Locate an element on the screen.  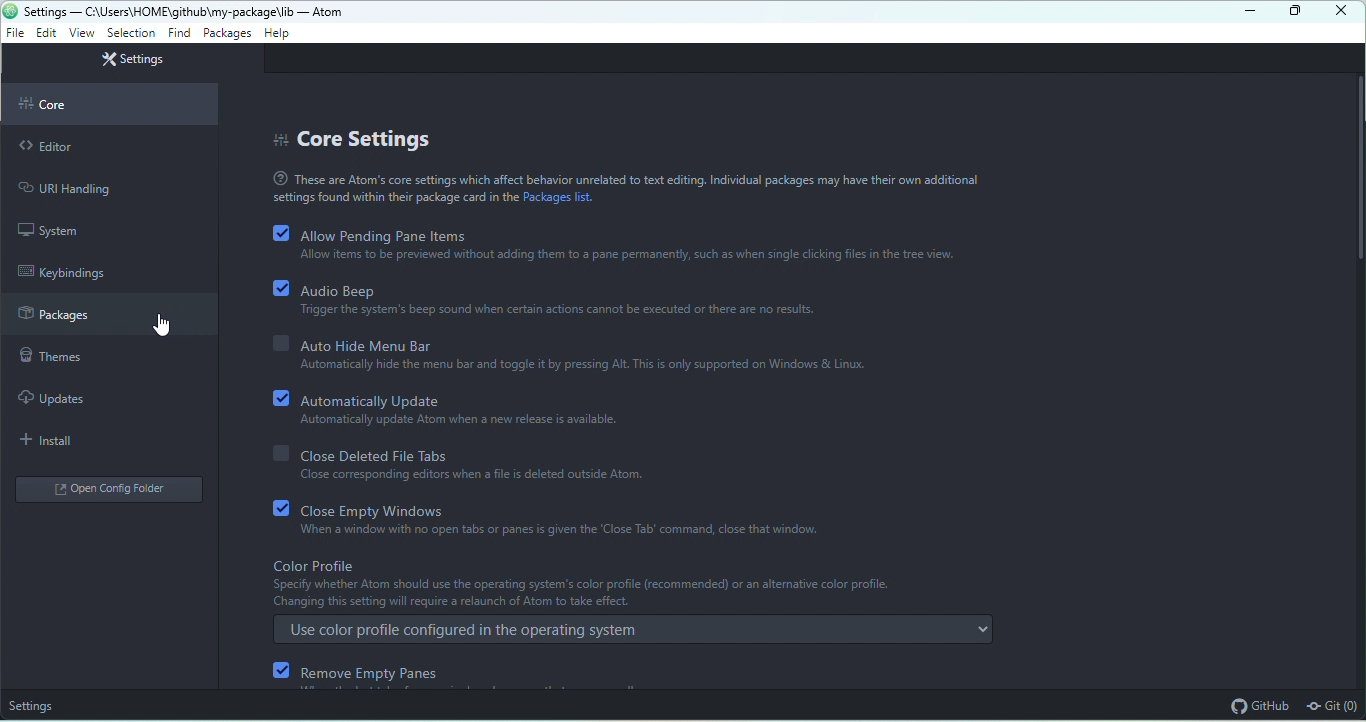
Specify whether Atom should use the operating system's color profile (recommended) or an altemative color profile.
Changing this setting will require a relaunch of Atom to take effect. is located at coordinates (576, 594).